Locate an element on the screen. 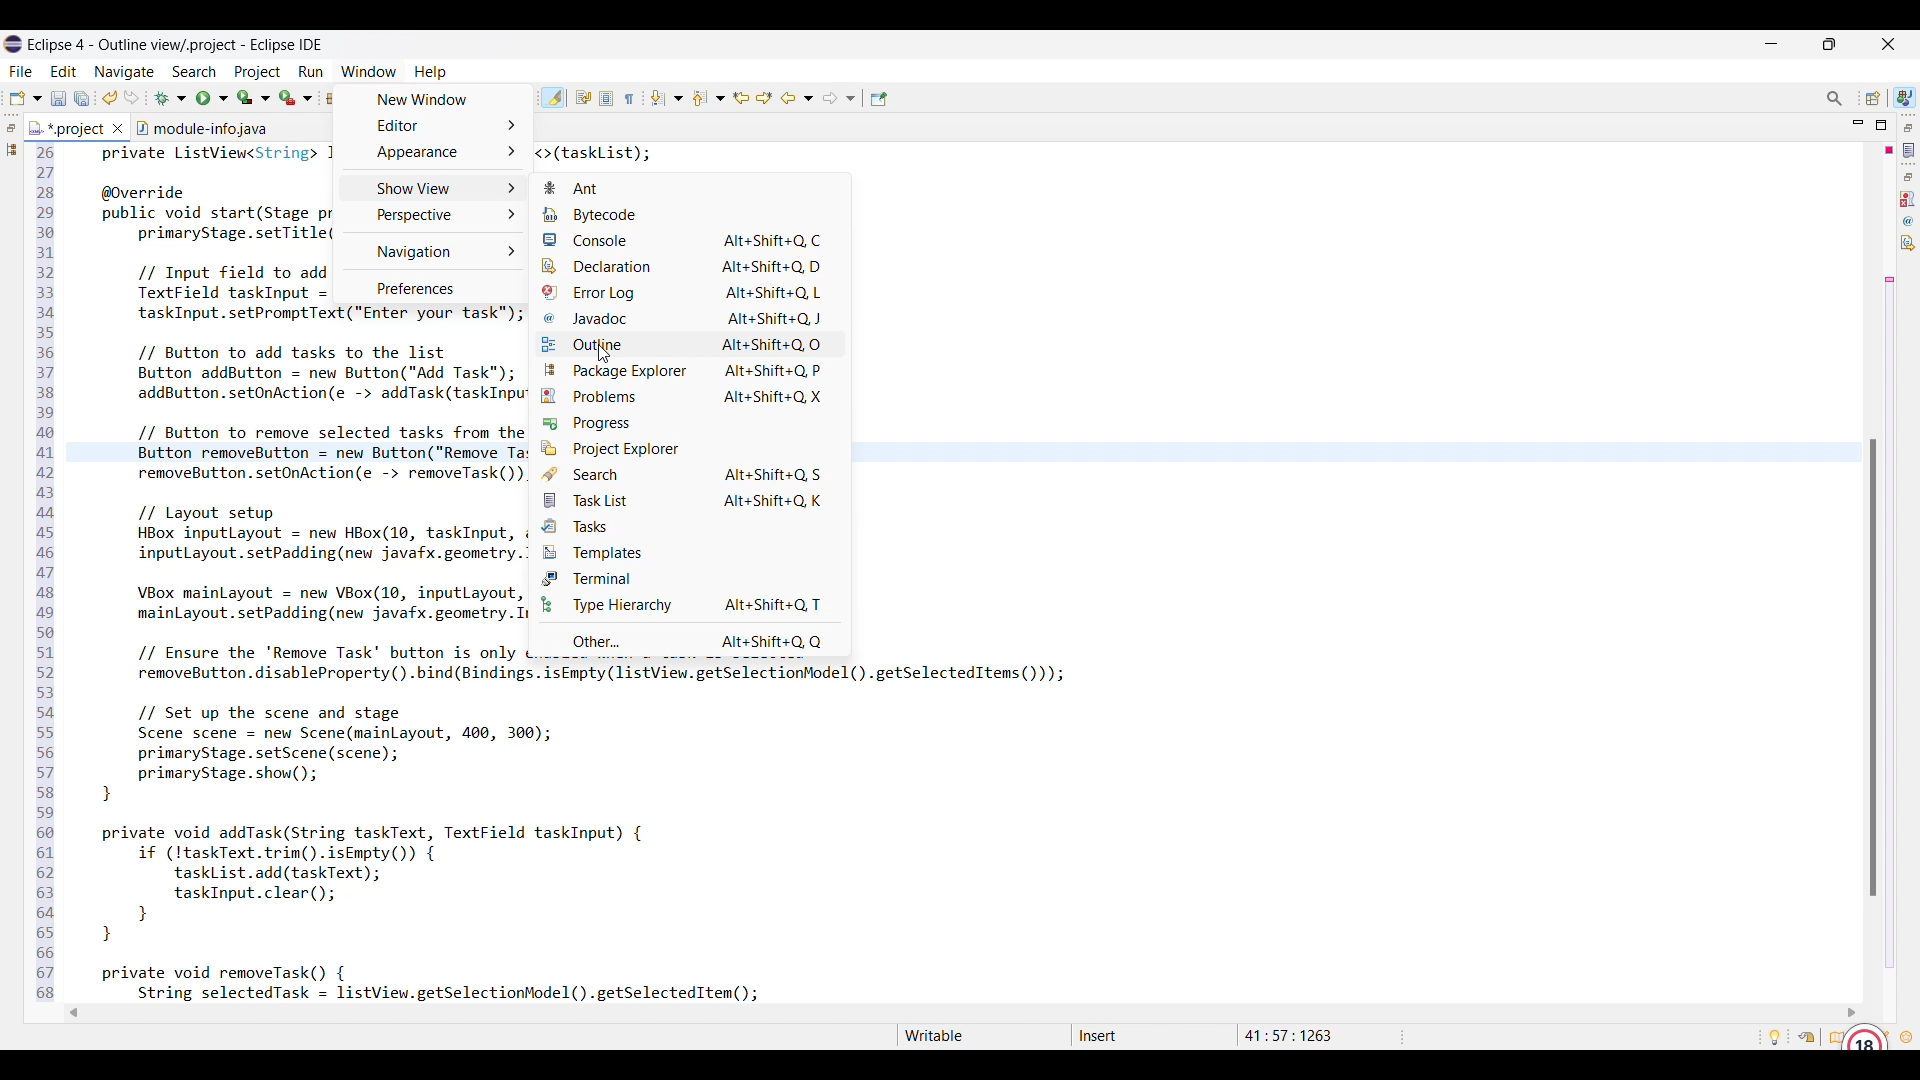 This screenshot has width=1920, height=1080. Show in smaller tab is located at coordinates (1829, 44).